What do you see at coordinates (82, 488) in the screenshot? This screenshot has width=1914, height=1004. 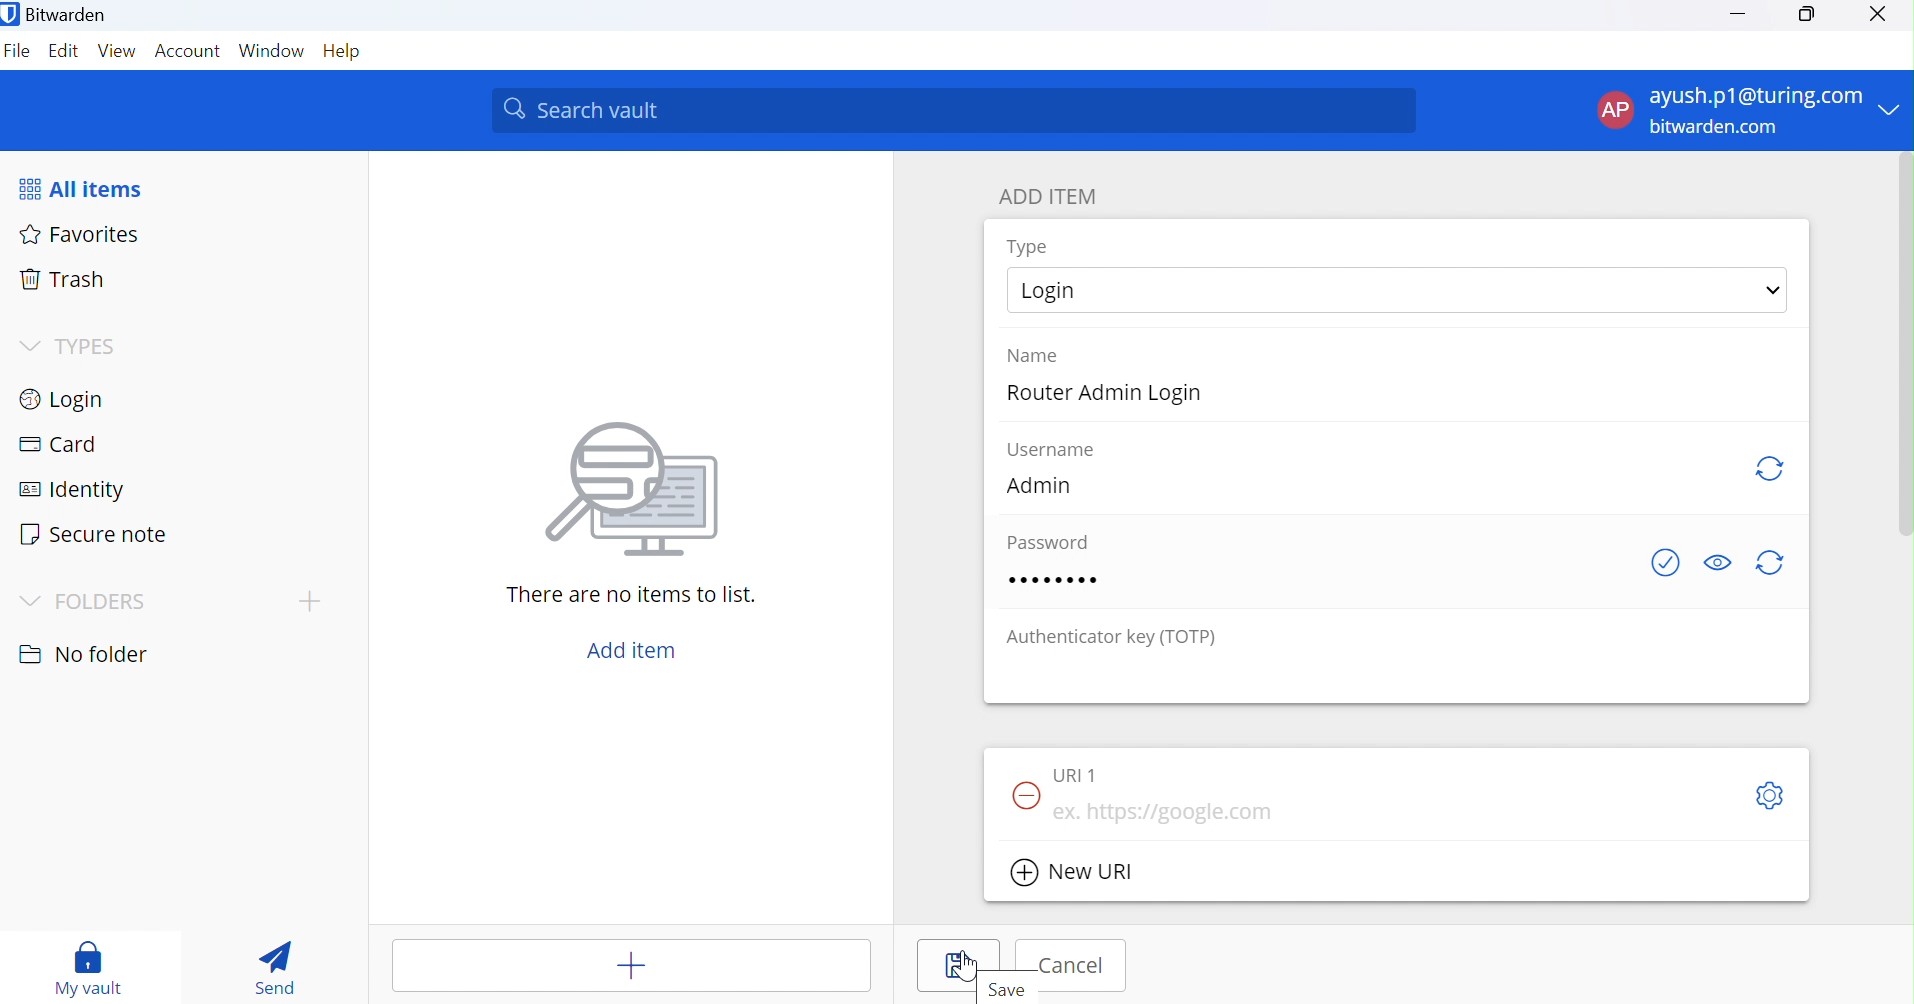 I see `Identity` at bounding box center [82, 488].